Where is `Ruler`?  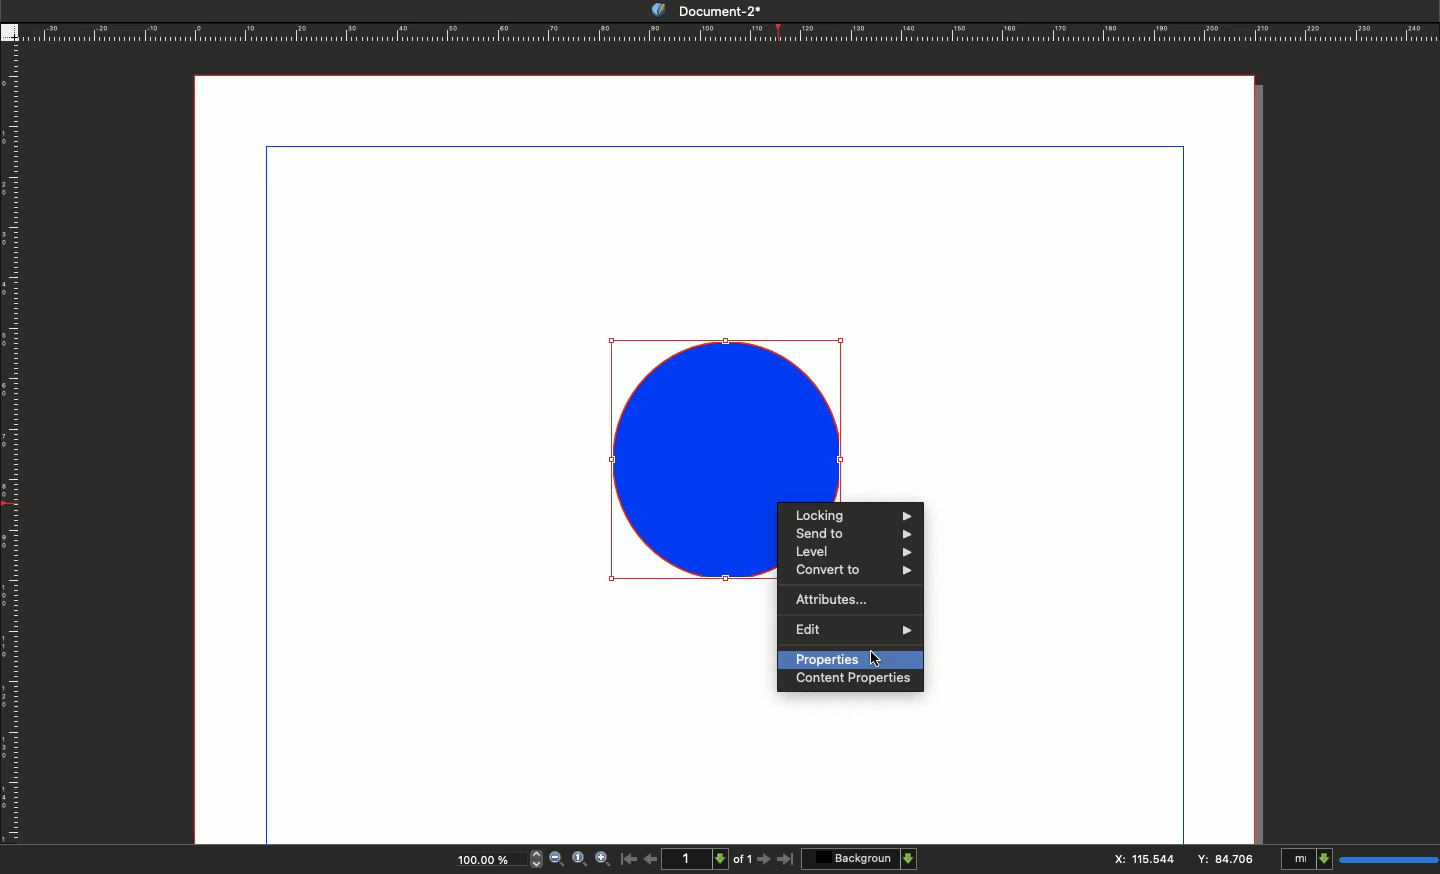
Ruler is located at coordinates (9, 454).